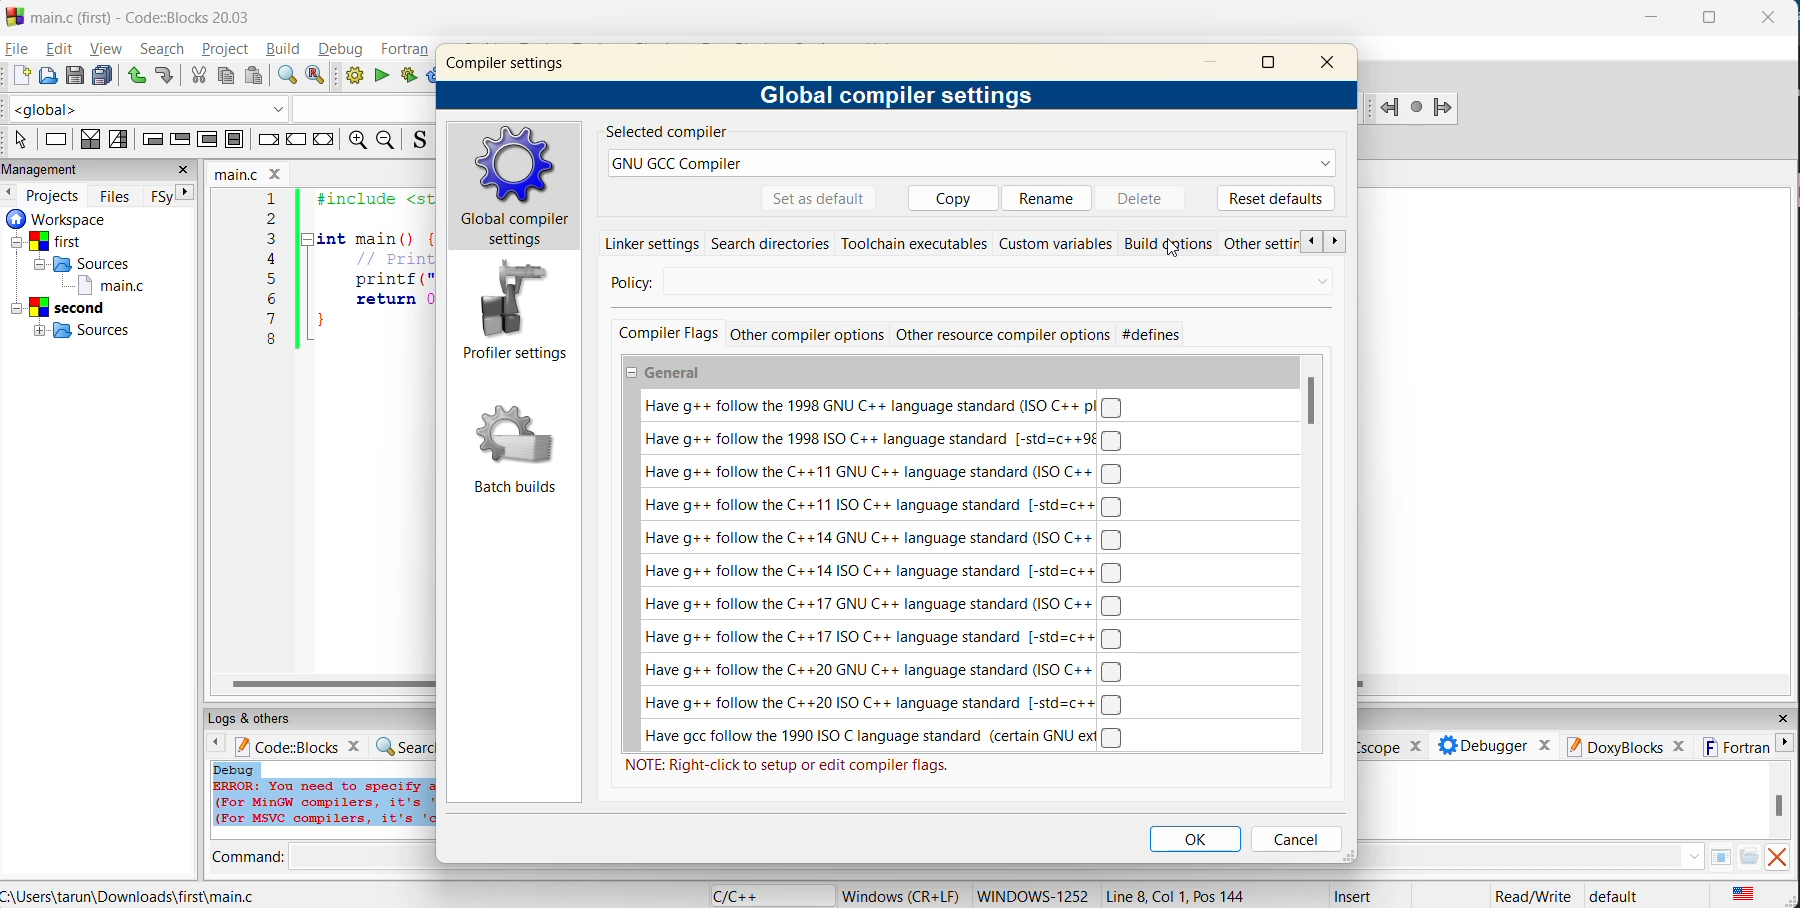 The width and height of the screenshot is (1800, 908). I want to click on batch builds, so click(516, 448).